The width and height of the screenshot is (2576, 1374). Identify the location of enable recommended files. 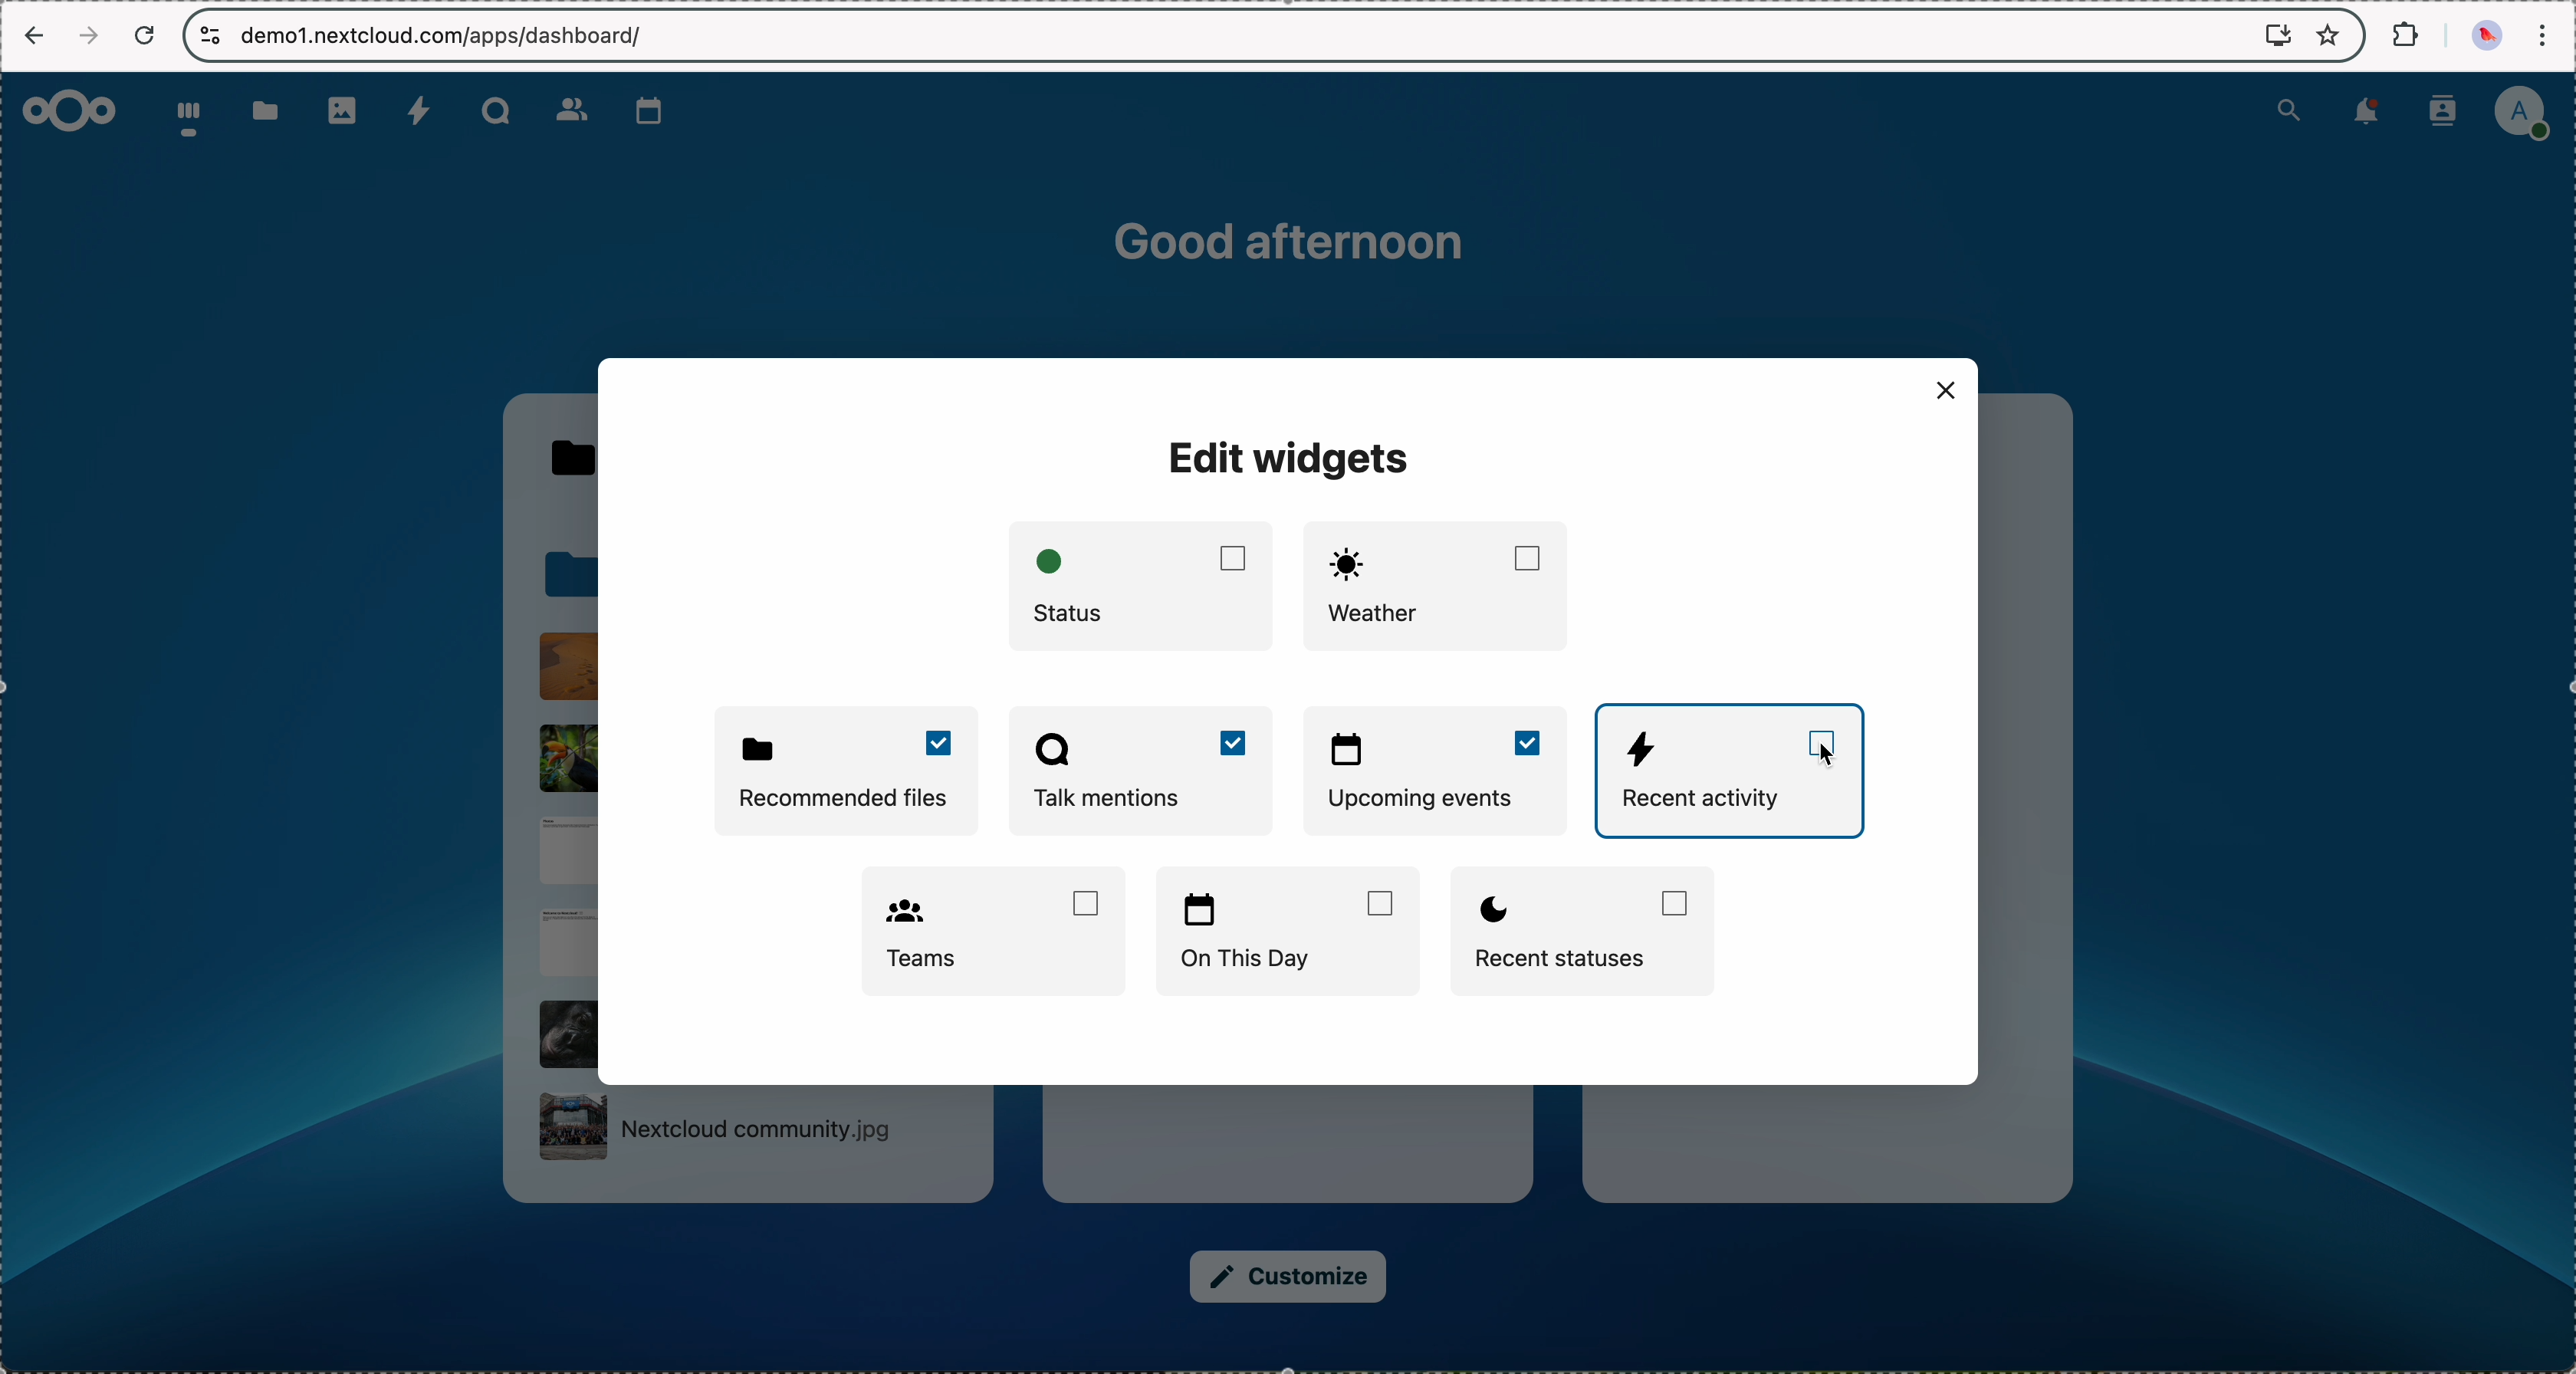
(852, 770).